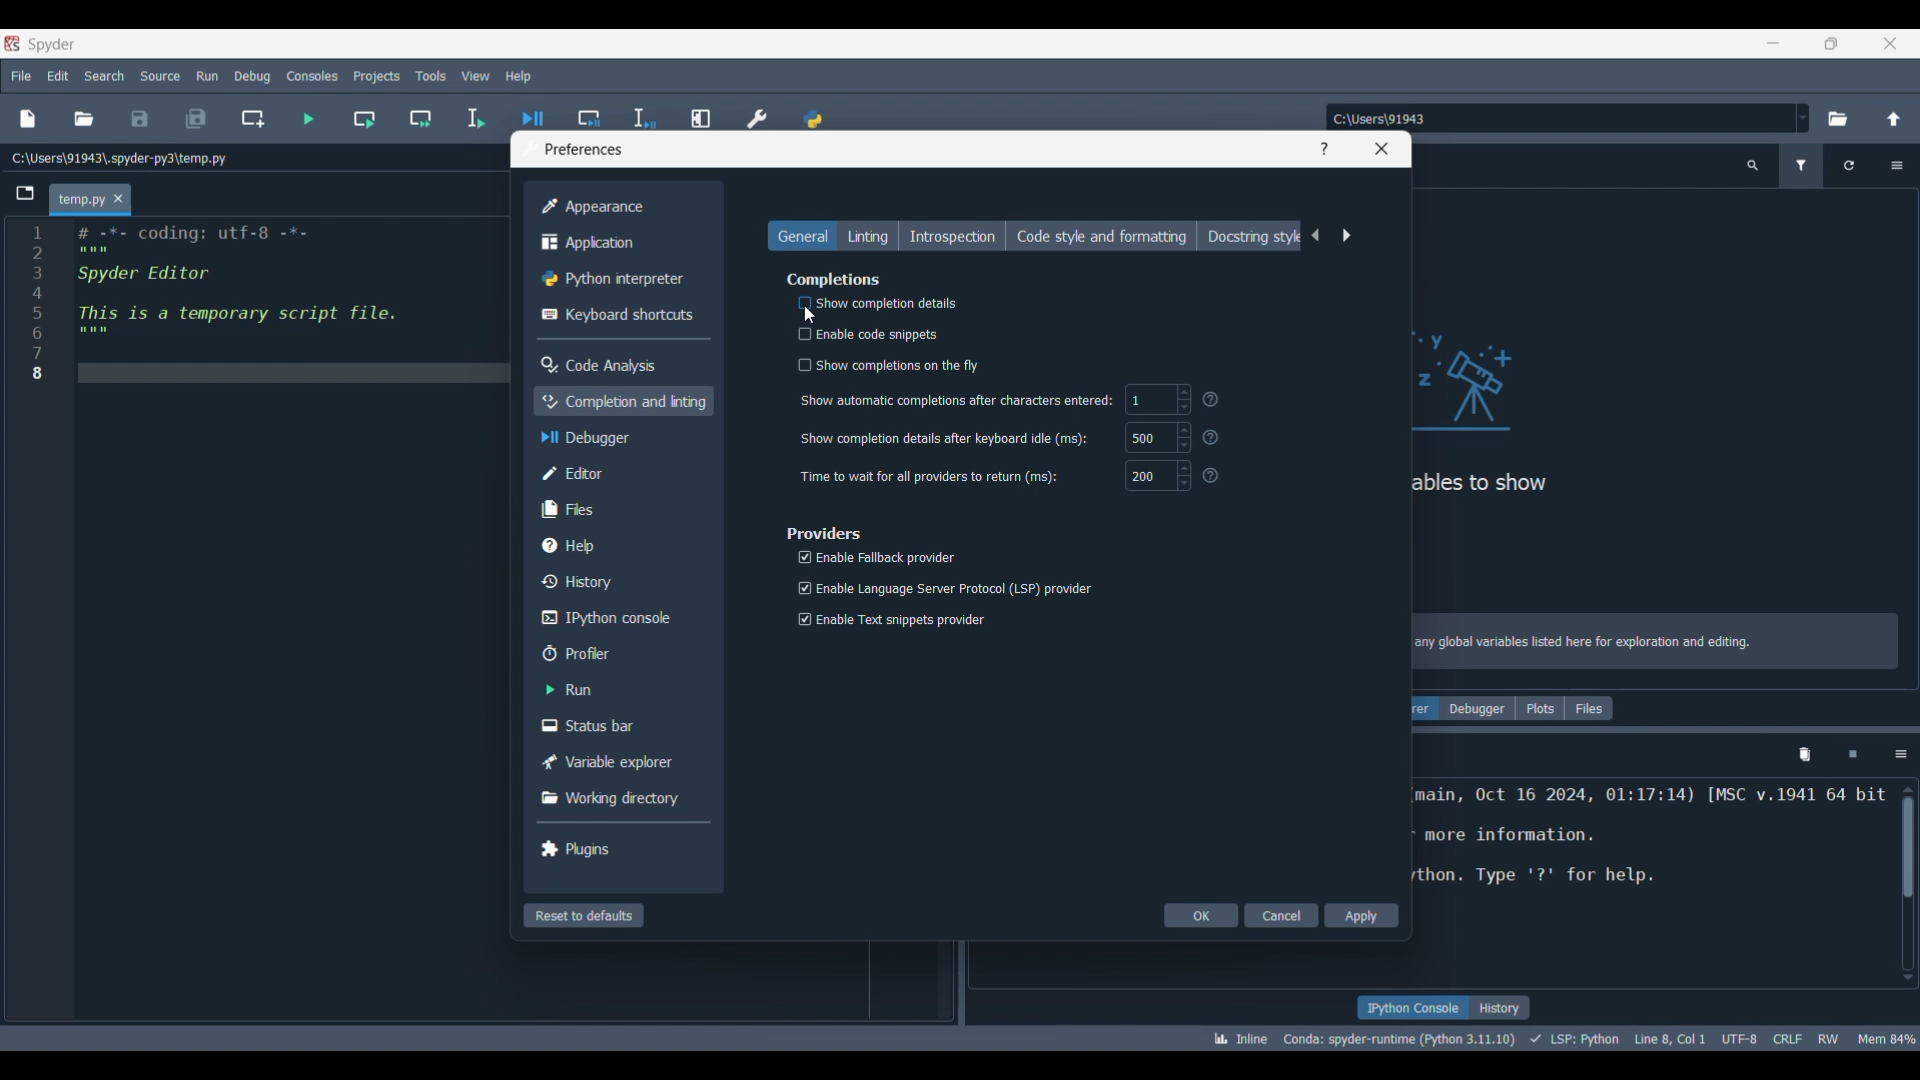 The width and height of the screenshot is (1920, 1080). I want to click on , so click(1216, 401).